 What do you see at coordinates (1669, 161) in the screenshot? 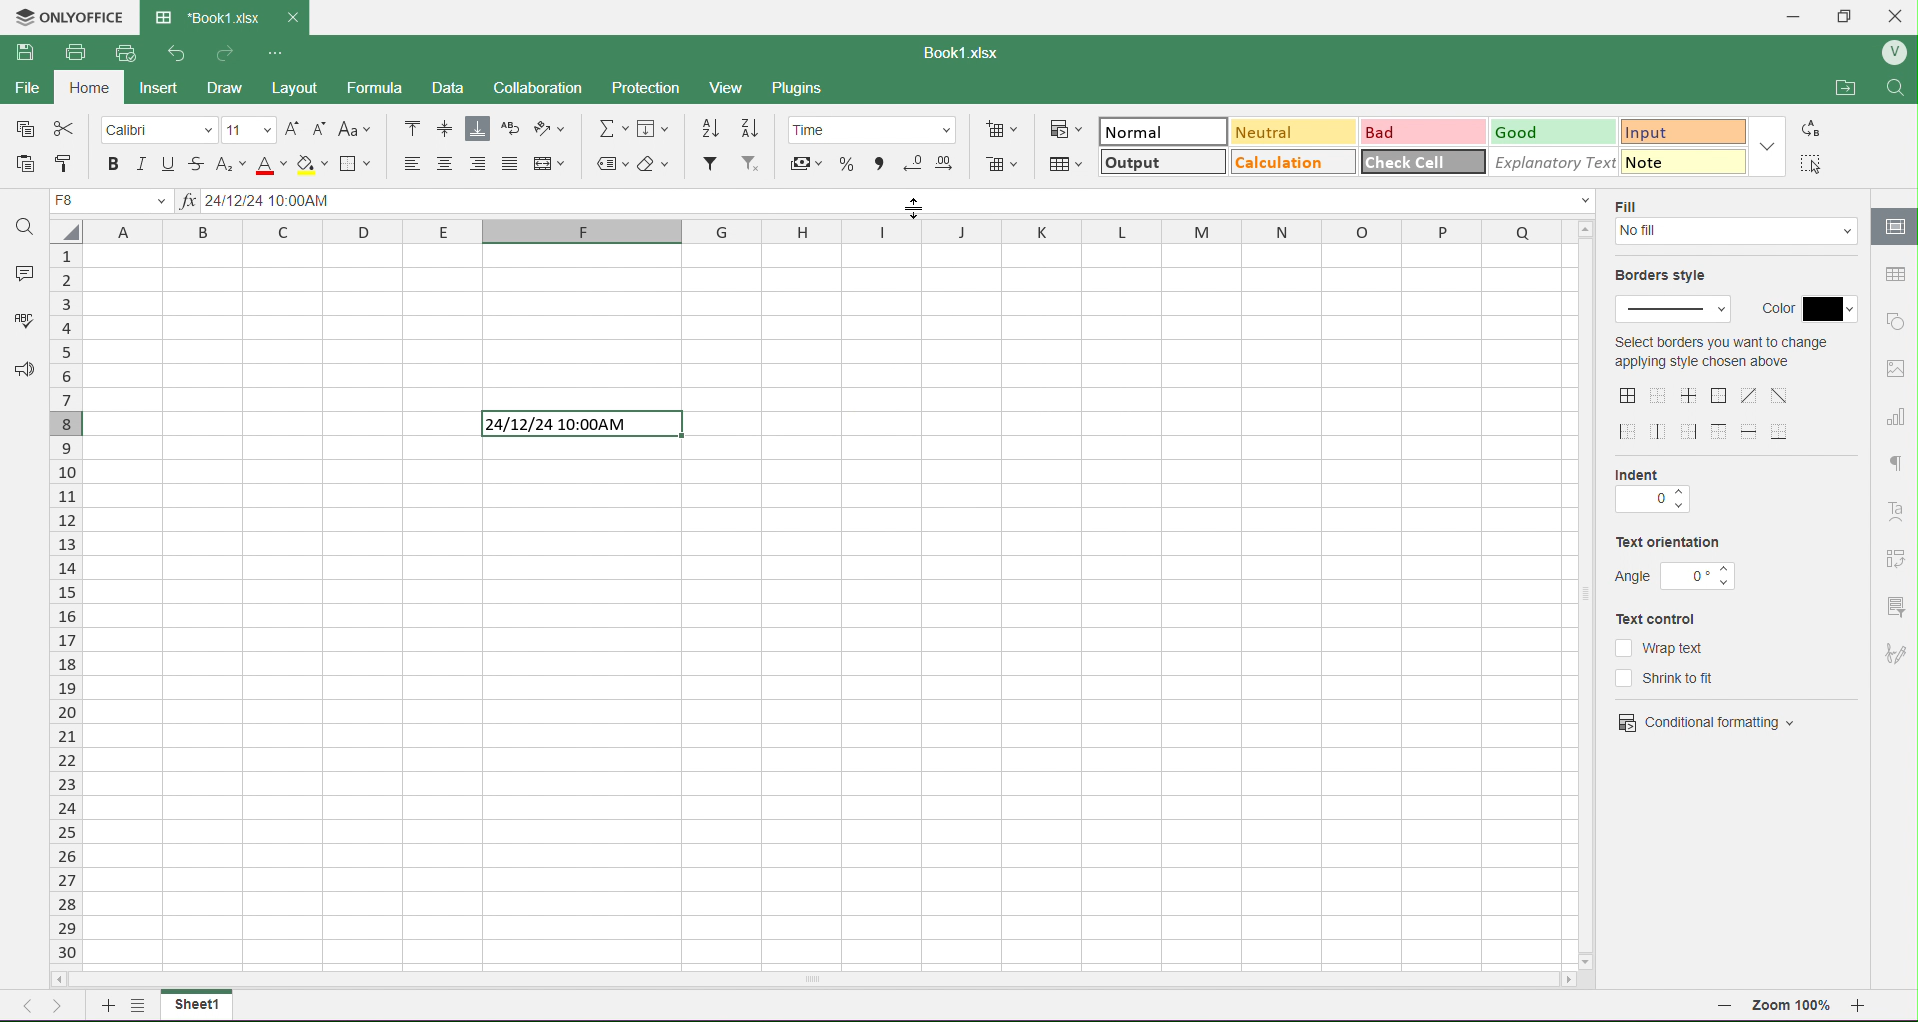
I see `note` at bounding box center [1669, 161].